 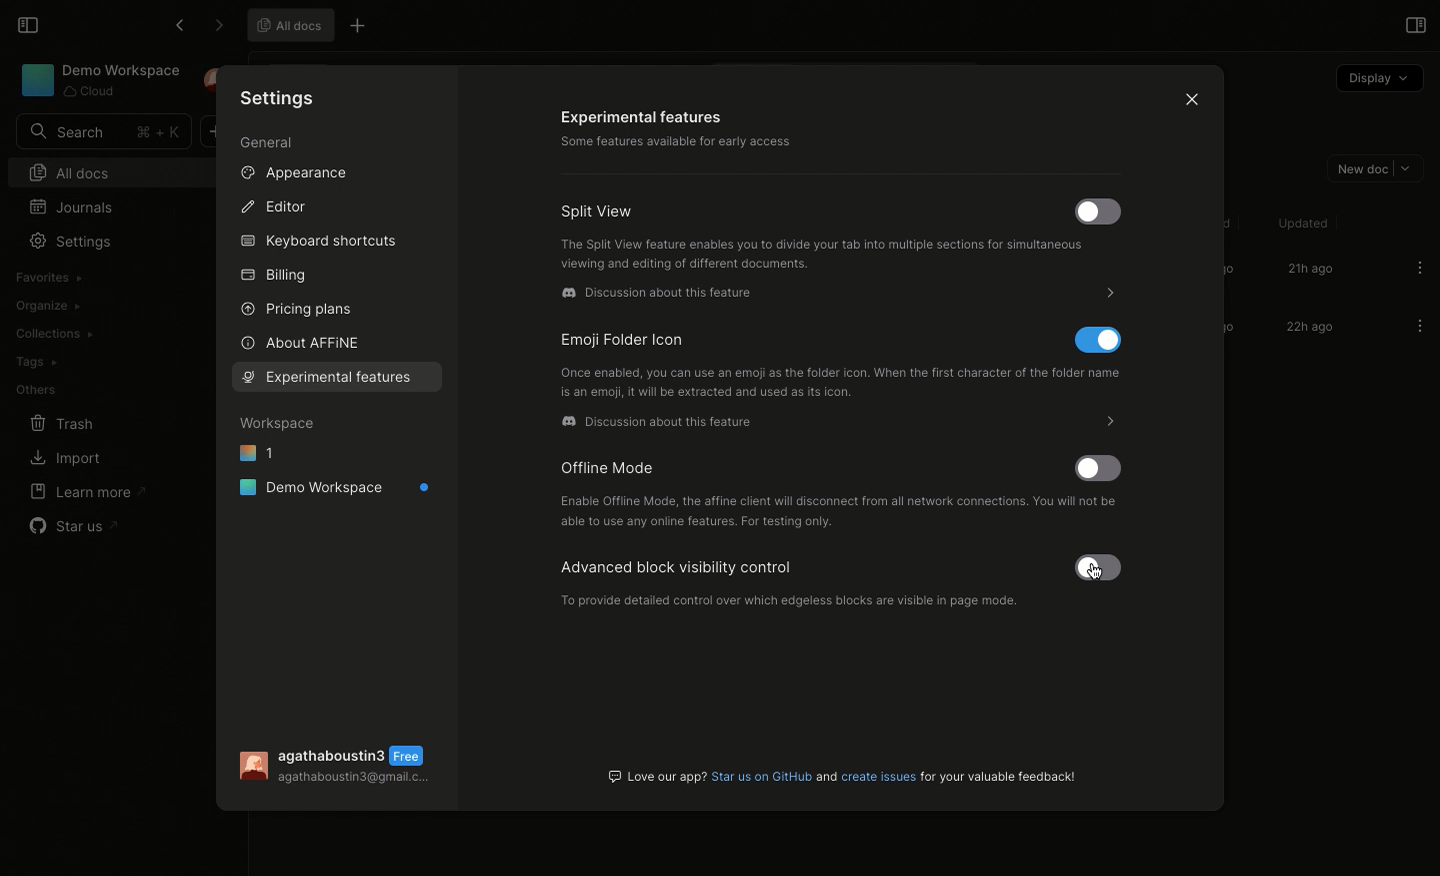 I want to click on New doc, so click(x=1371, y=167).